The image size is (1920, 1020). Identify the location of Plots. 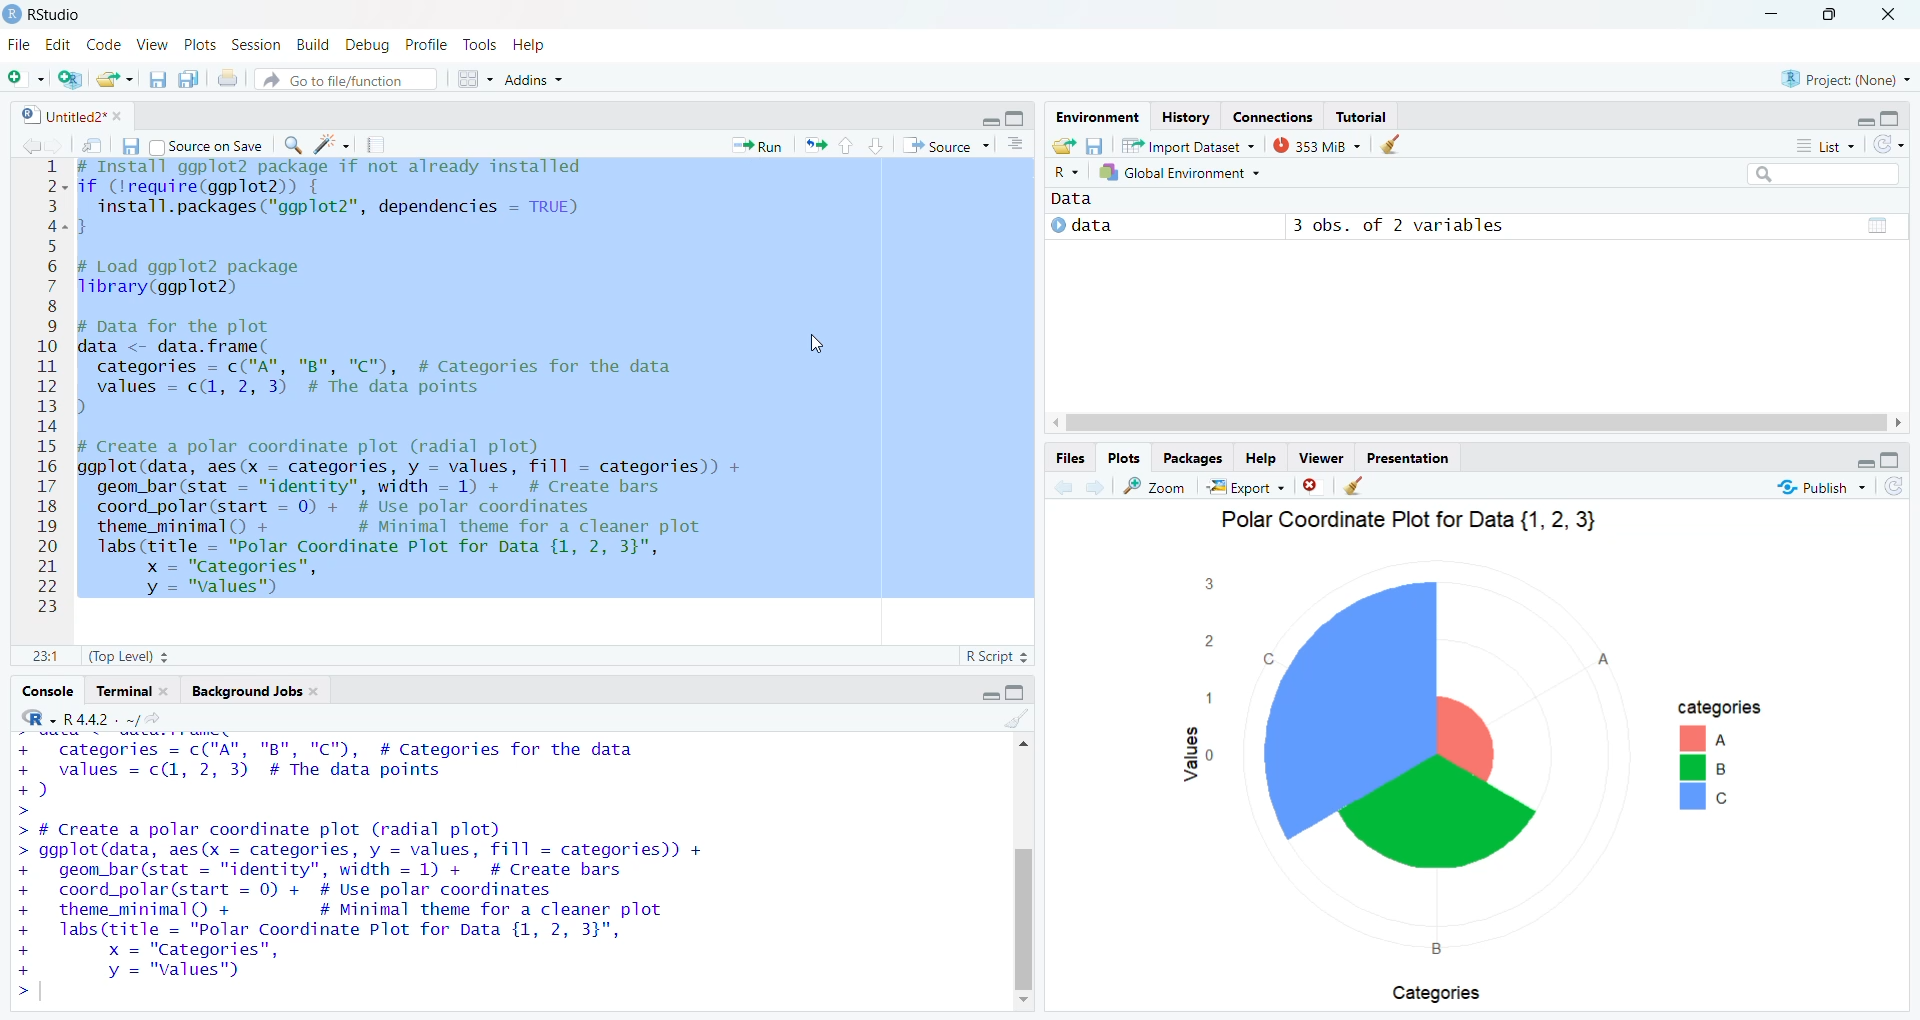
(198, 45).